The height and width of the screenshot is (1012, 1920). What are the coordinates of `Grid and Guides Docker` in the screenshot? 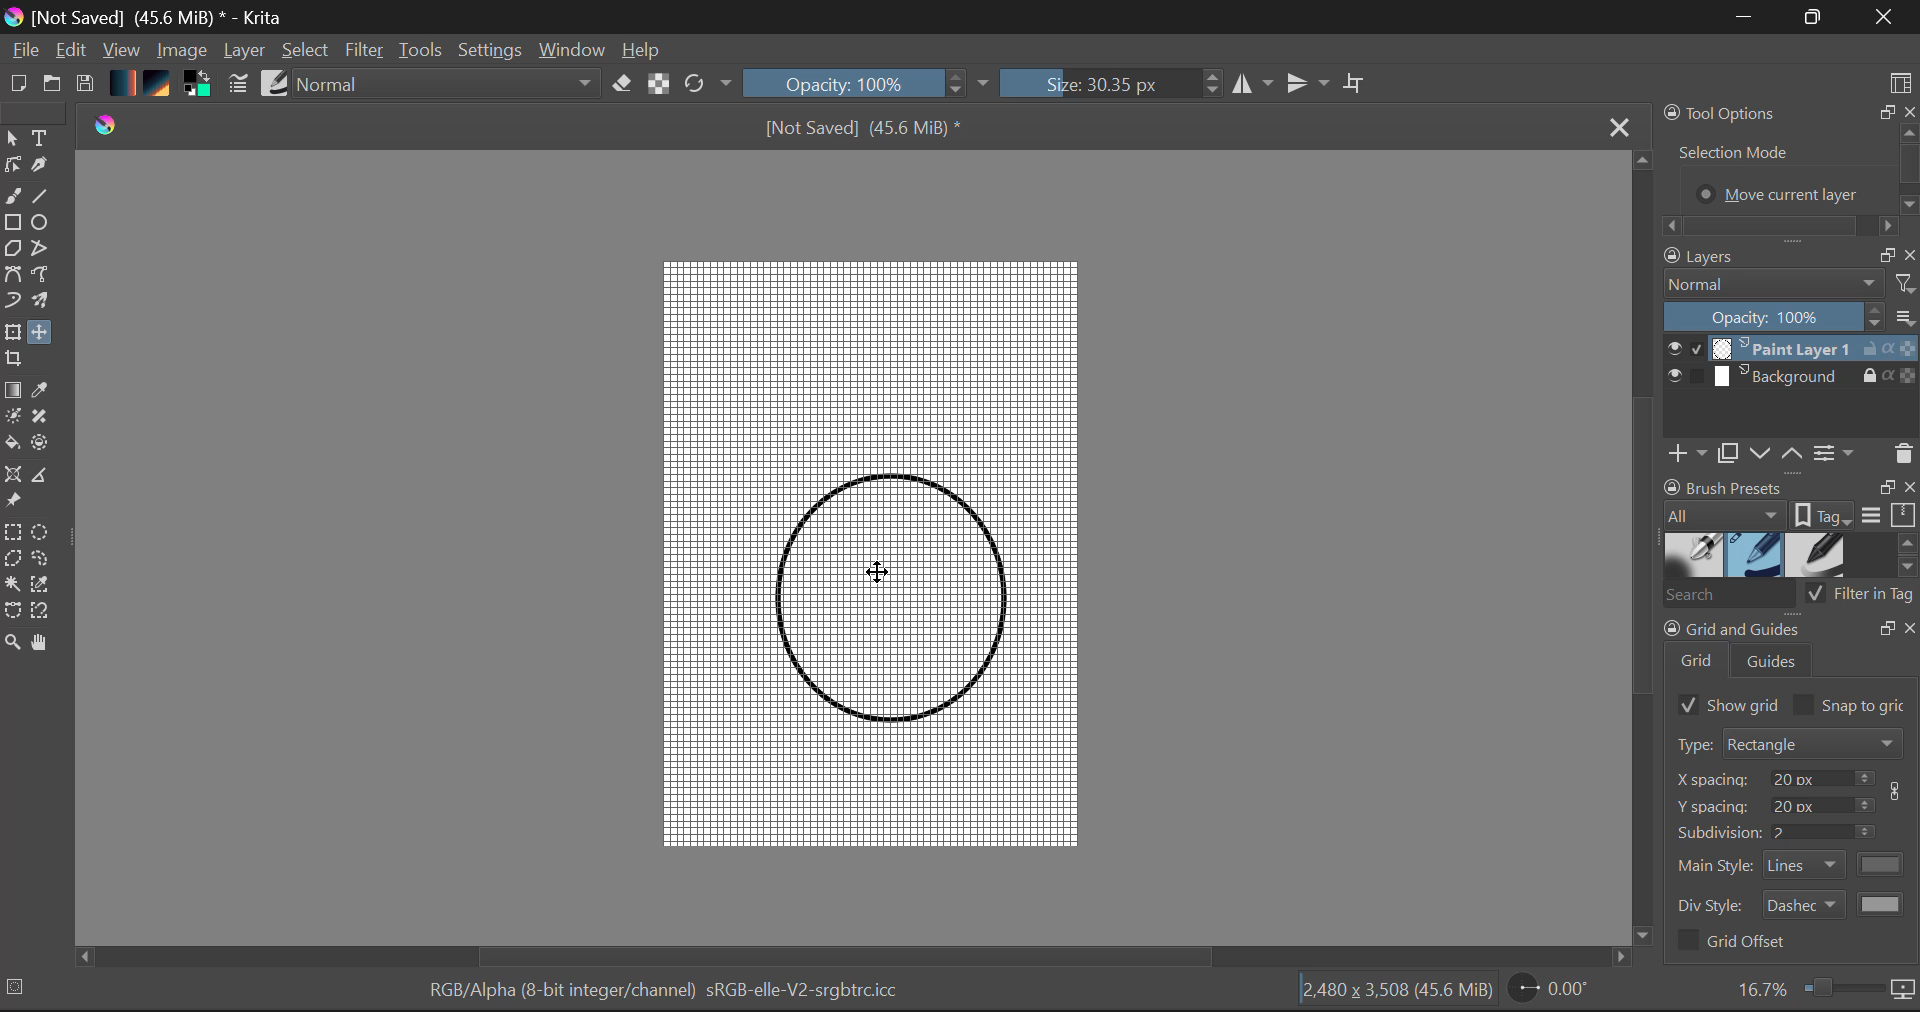 It's located at (1792, 843).